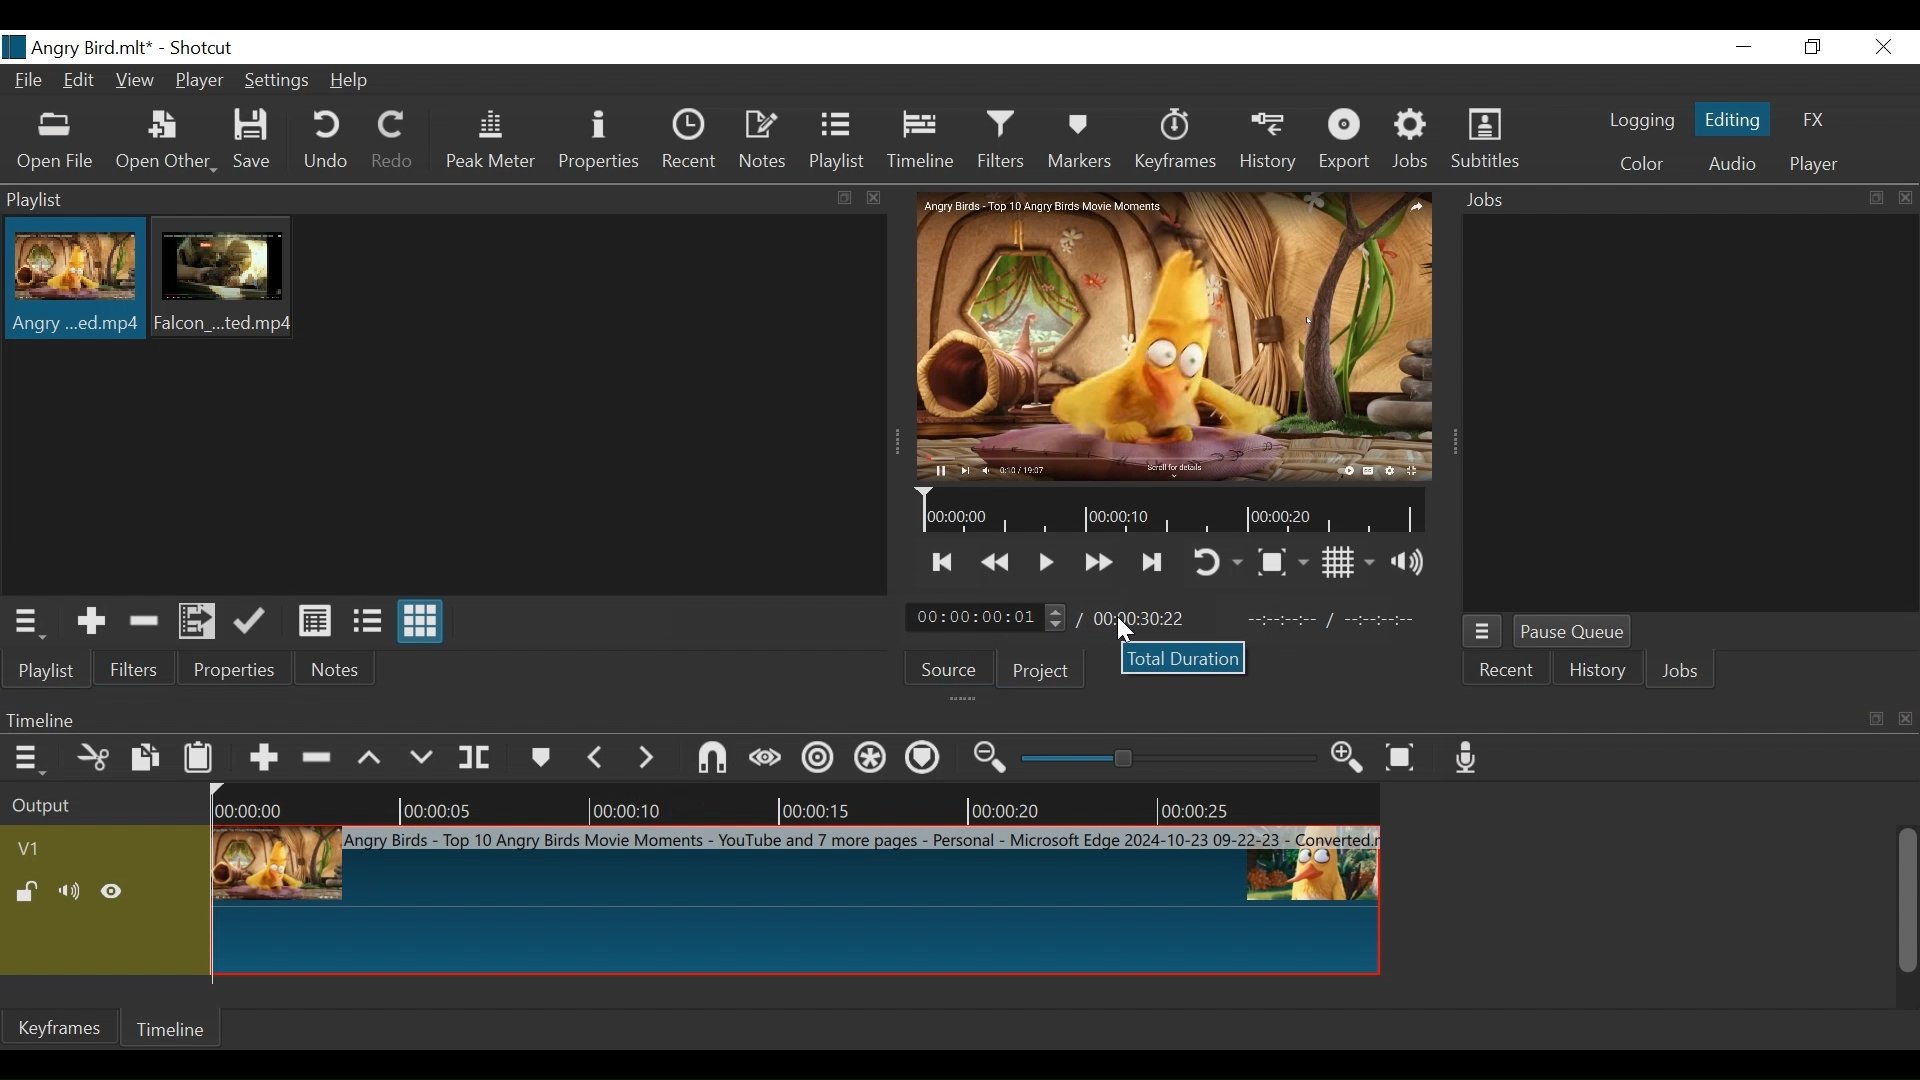 Image resolution: width=1920 pixels, height=1080 pixels. What do you see at coordinates (1353, 562) in the screenshot?
I see `Toggle display grid on player` at bounding box center [1353, 562].